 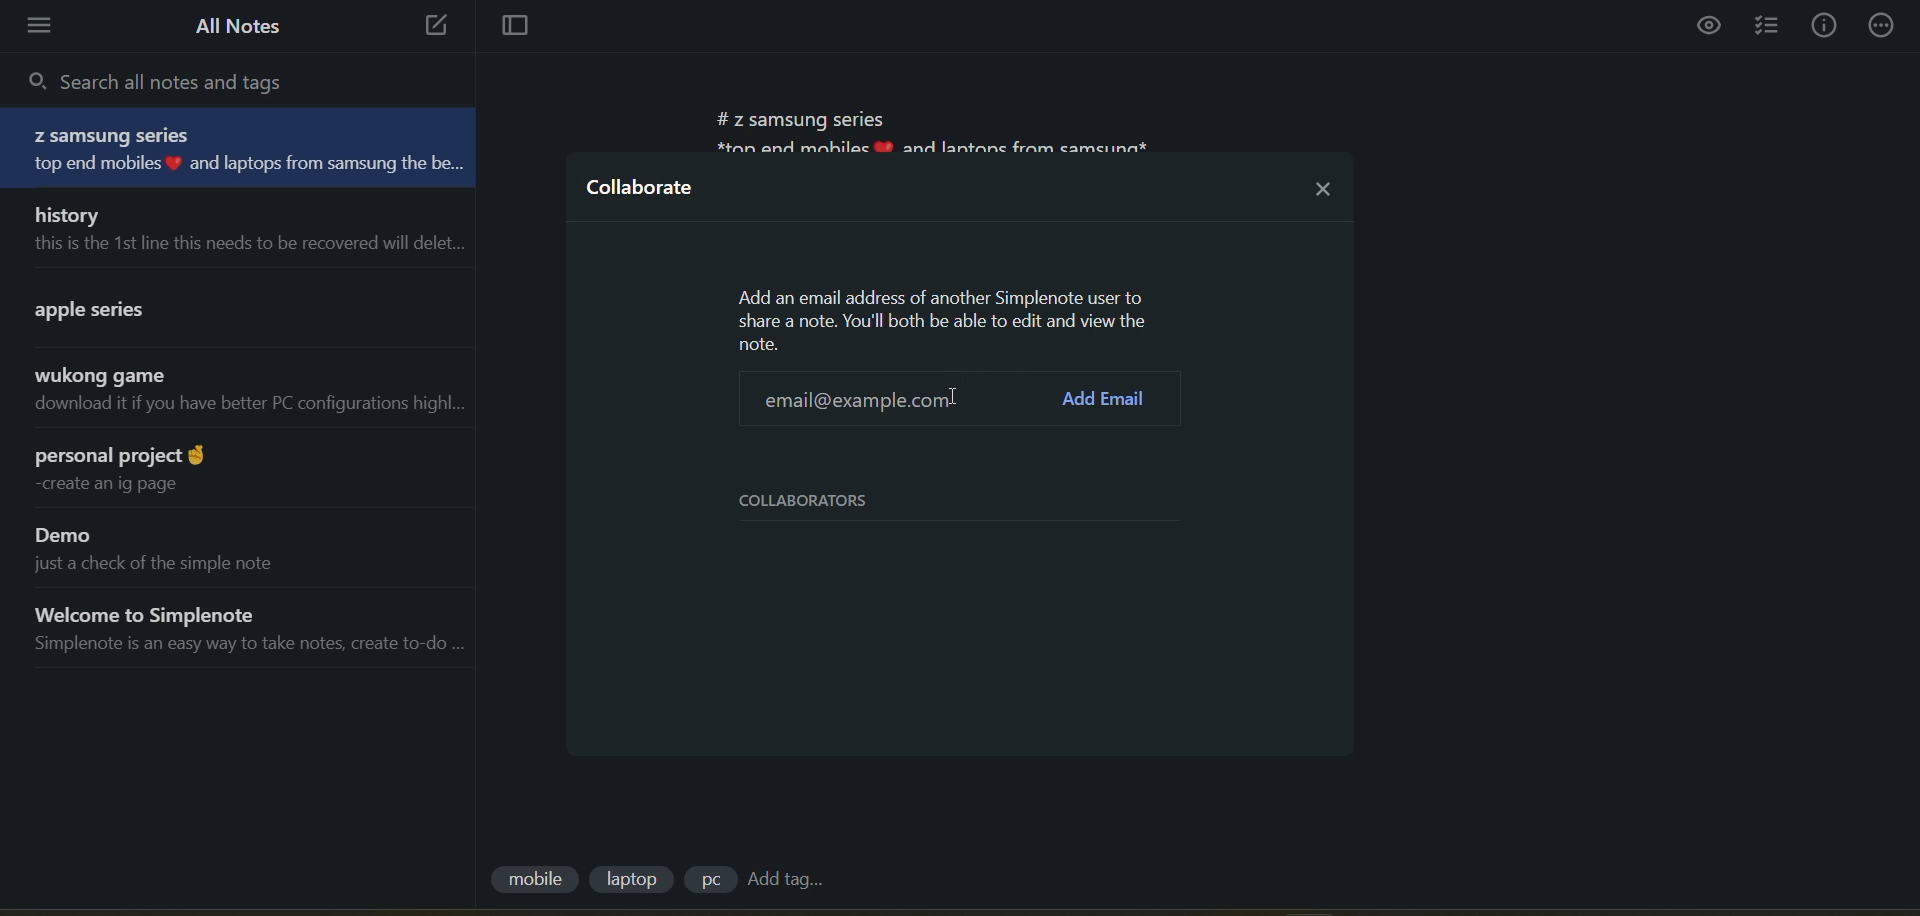 I want to click on note title and preview, so click(x=240, y=468).